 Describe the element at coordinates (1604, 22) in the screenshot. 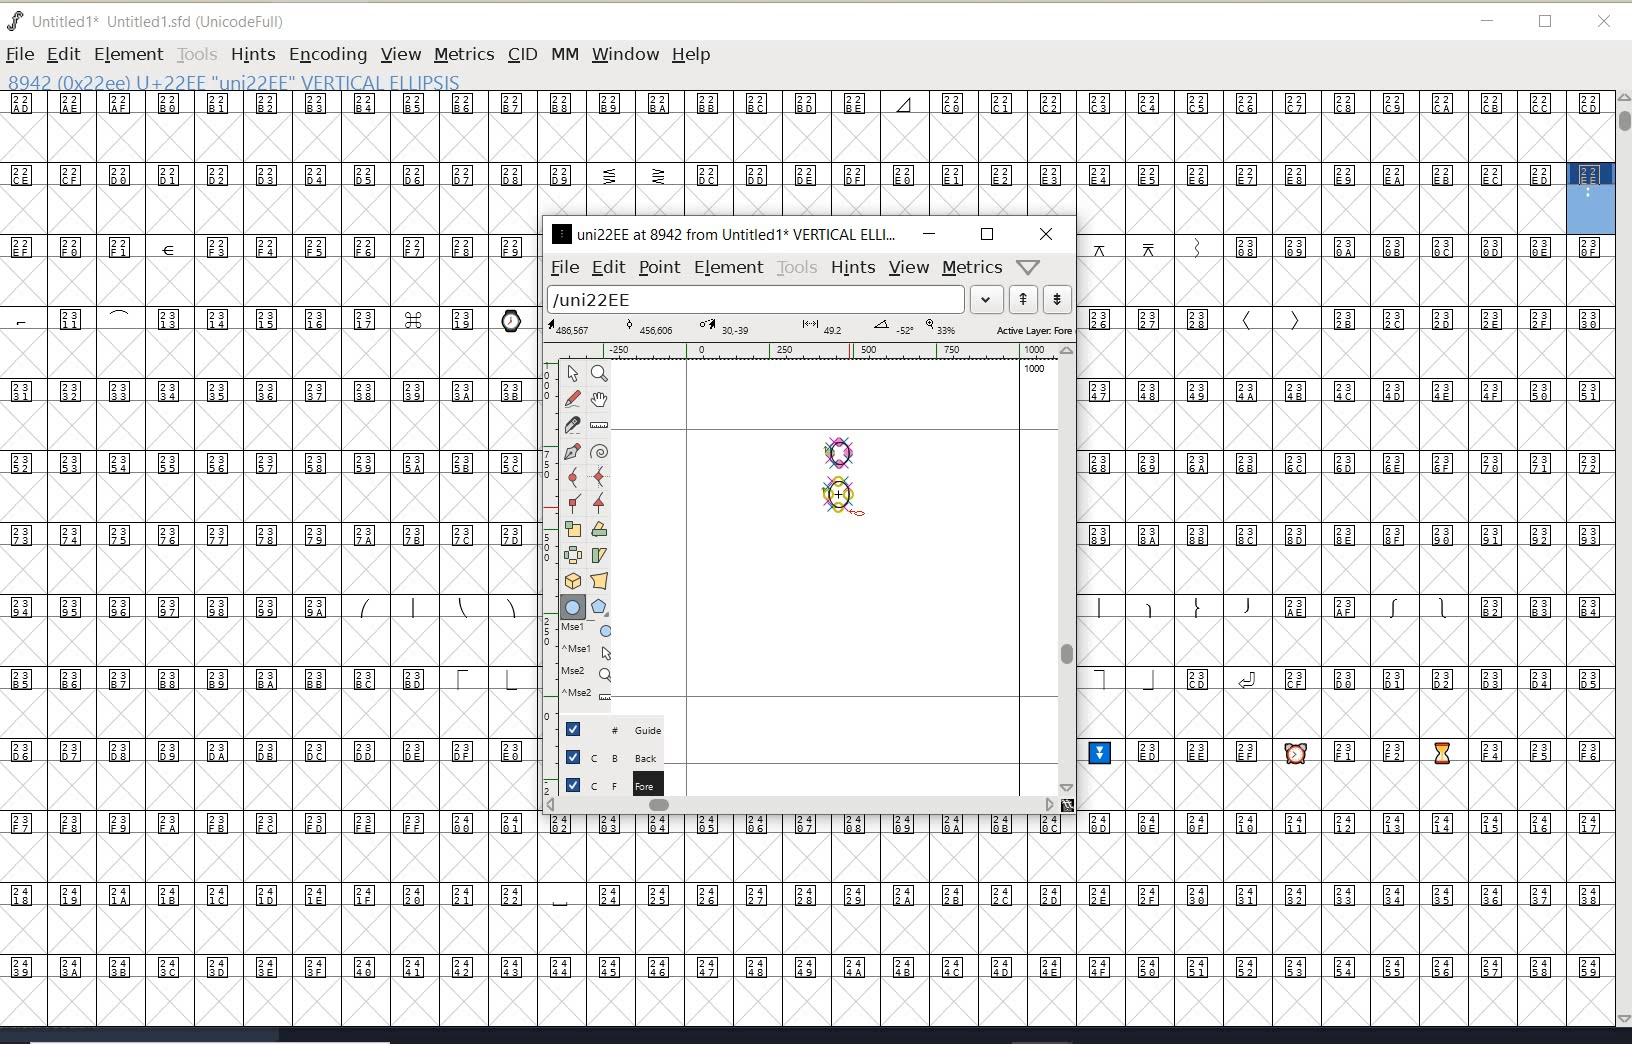

I see `close` at that location.